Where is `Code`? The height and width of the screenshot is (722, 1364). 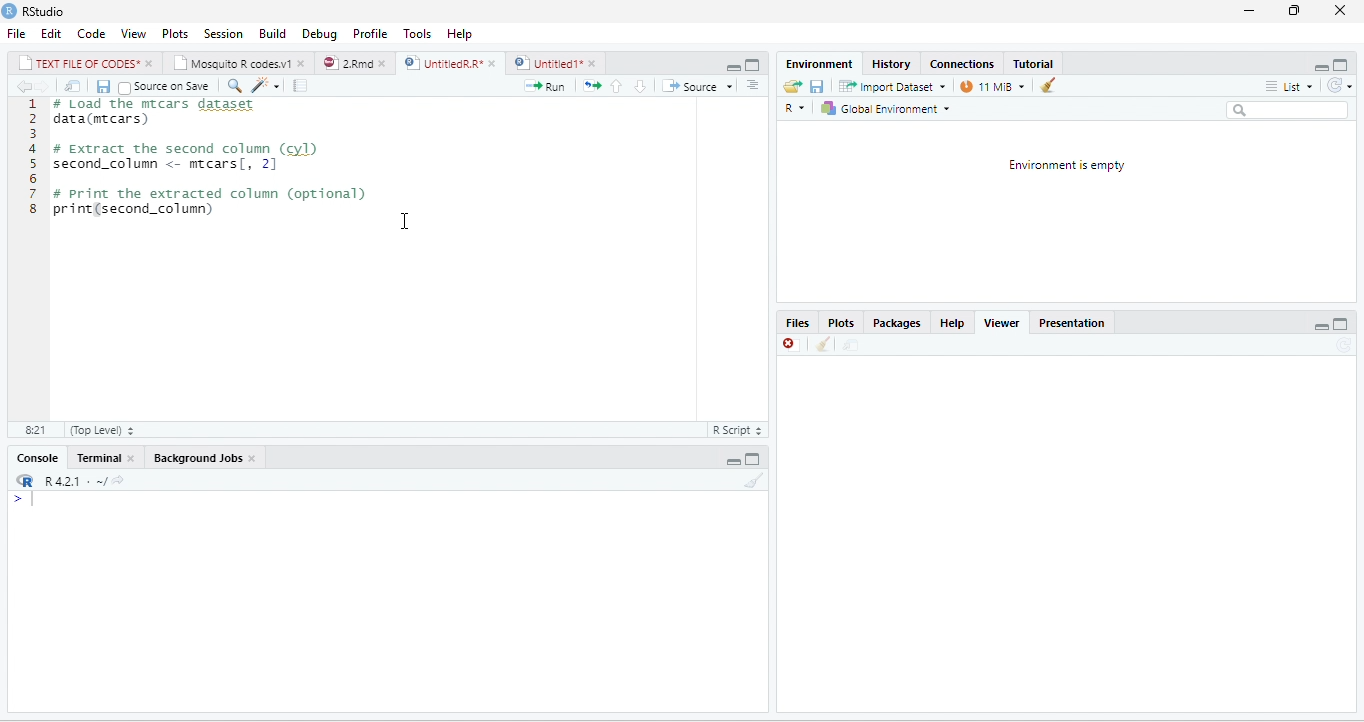 Code is located at coordinates (90, 32).